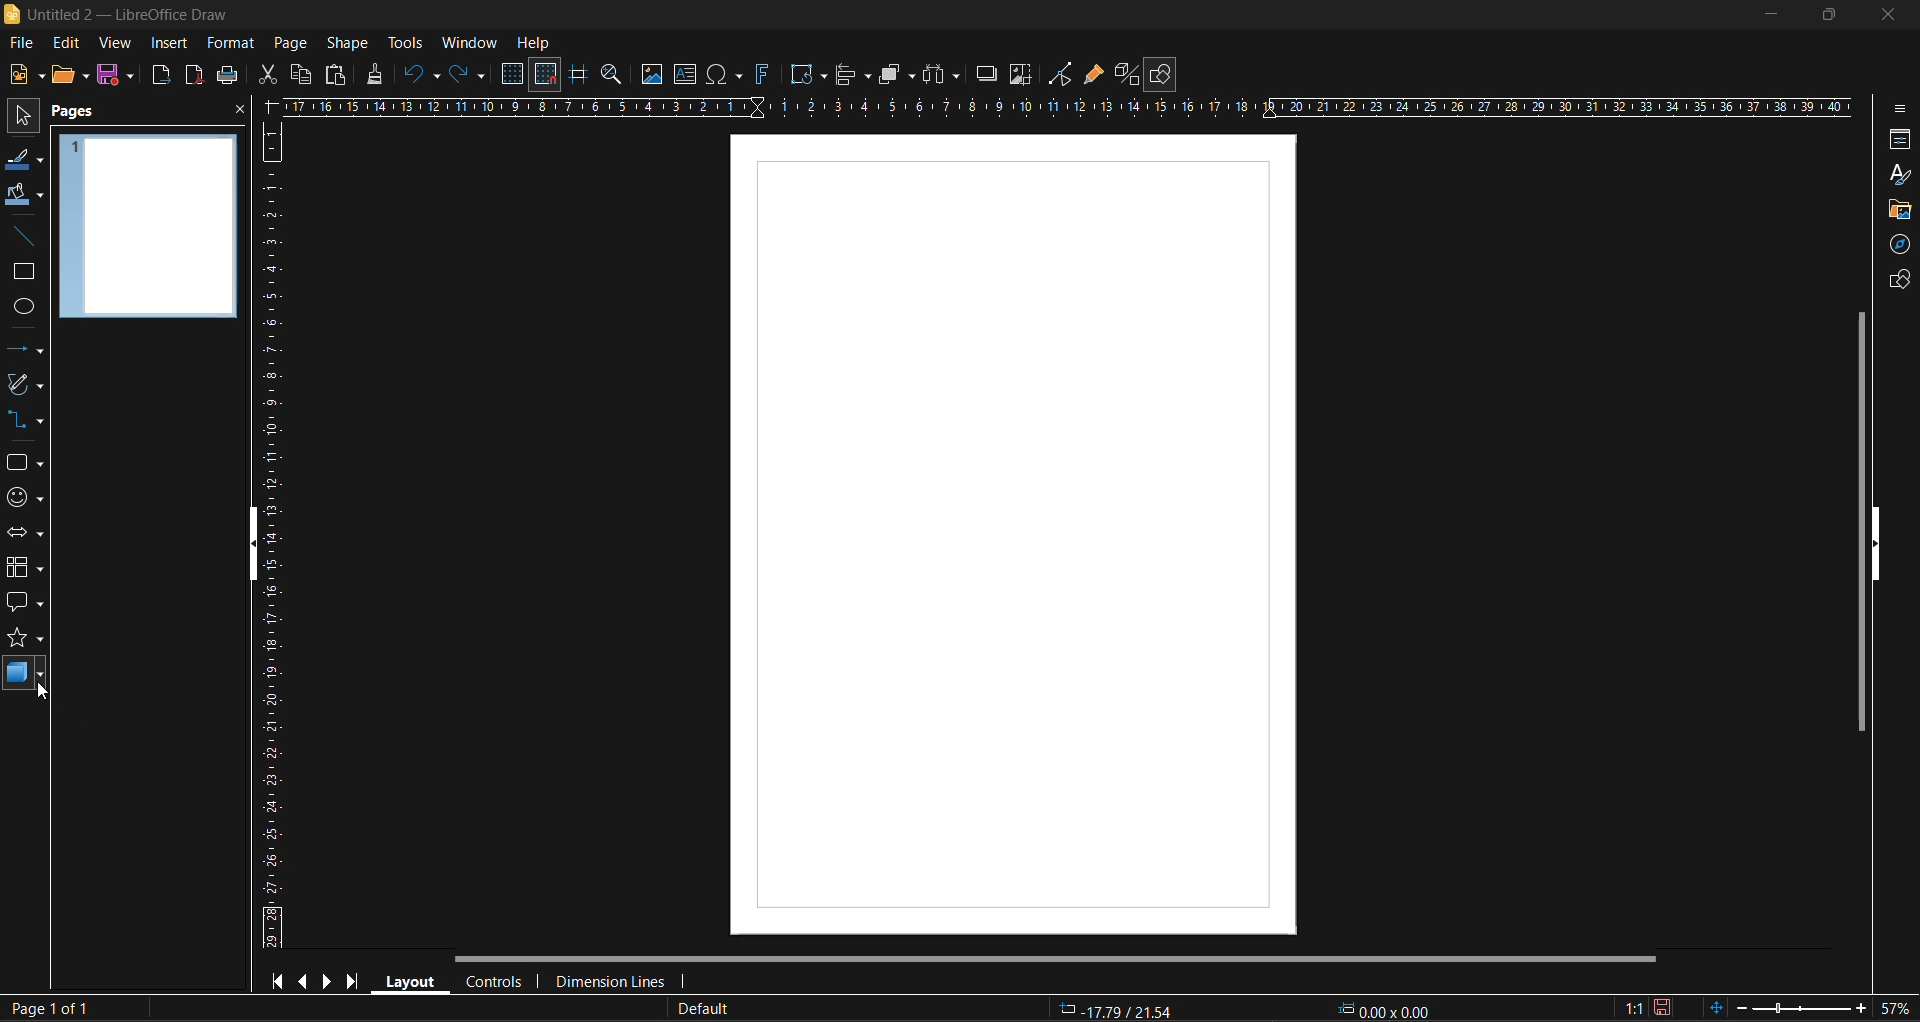 This screenshot has width=1920, height=1022. I want to click on display grid, so click(515, 74).